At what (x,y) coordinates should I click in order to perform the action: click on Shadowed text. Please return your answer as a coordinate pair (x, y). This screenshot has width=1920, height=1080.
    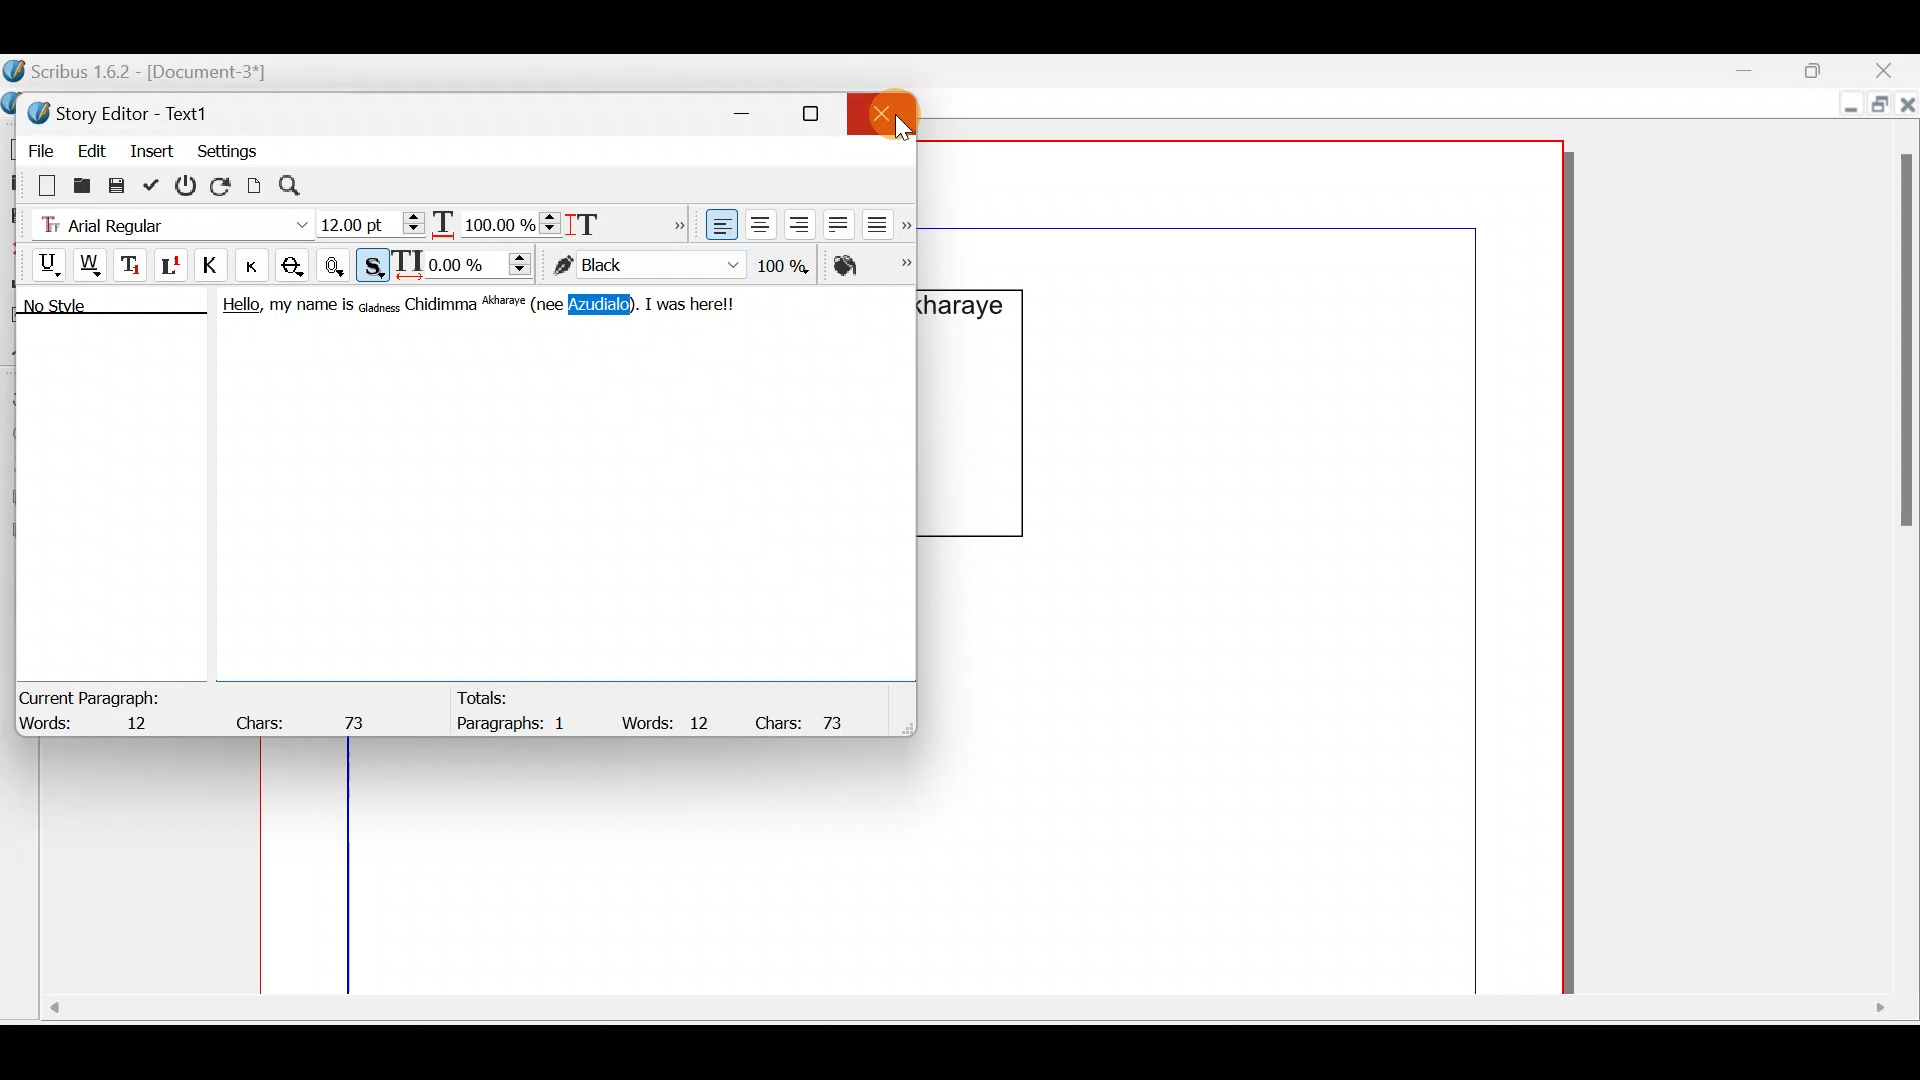
    Looking at the image, I should click on (375, 263).